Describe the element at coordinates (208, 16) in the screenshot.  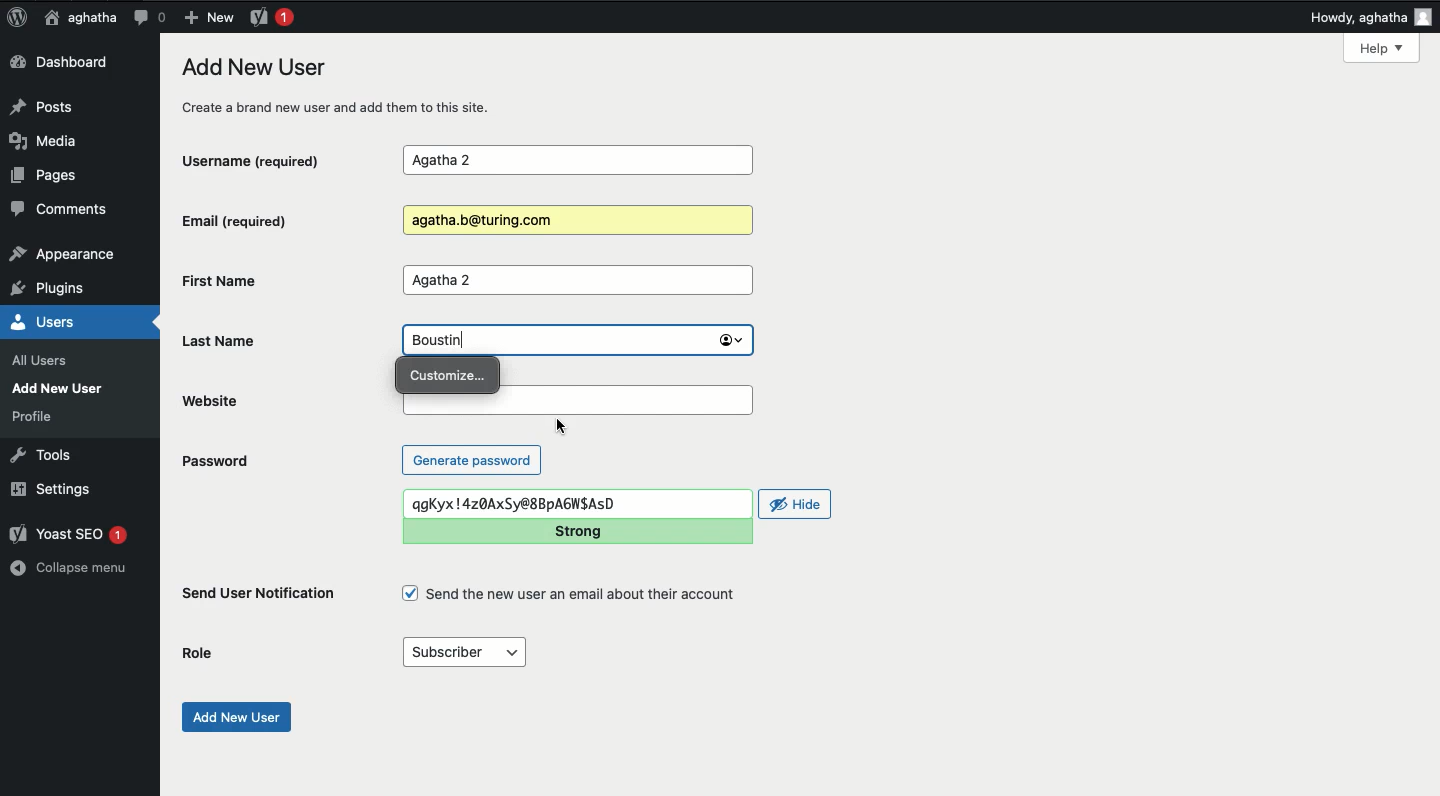
I see `New` at that location.